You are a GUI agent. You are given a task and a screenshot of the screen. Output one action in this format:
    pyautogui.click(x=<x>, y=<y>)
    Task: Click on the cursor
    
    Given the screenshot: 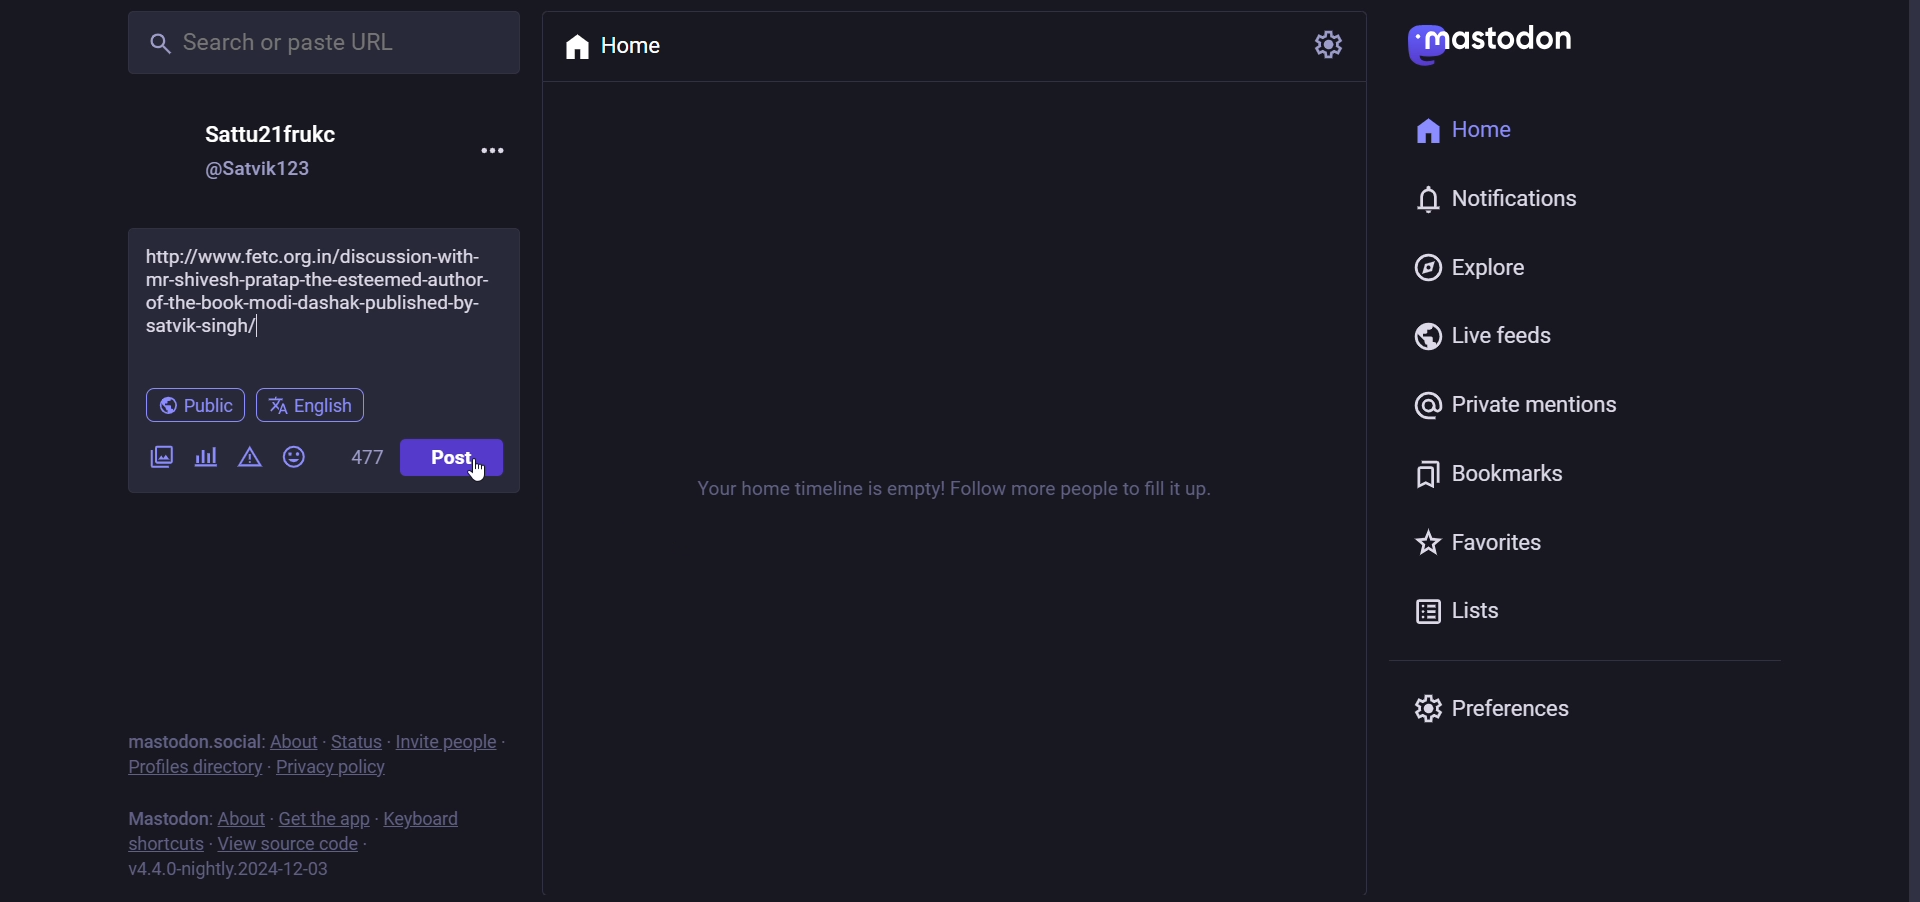 What is the action you would take?
    pyautogui.click(x=483, y=474)
    